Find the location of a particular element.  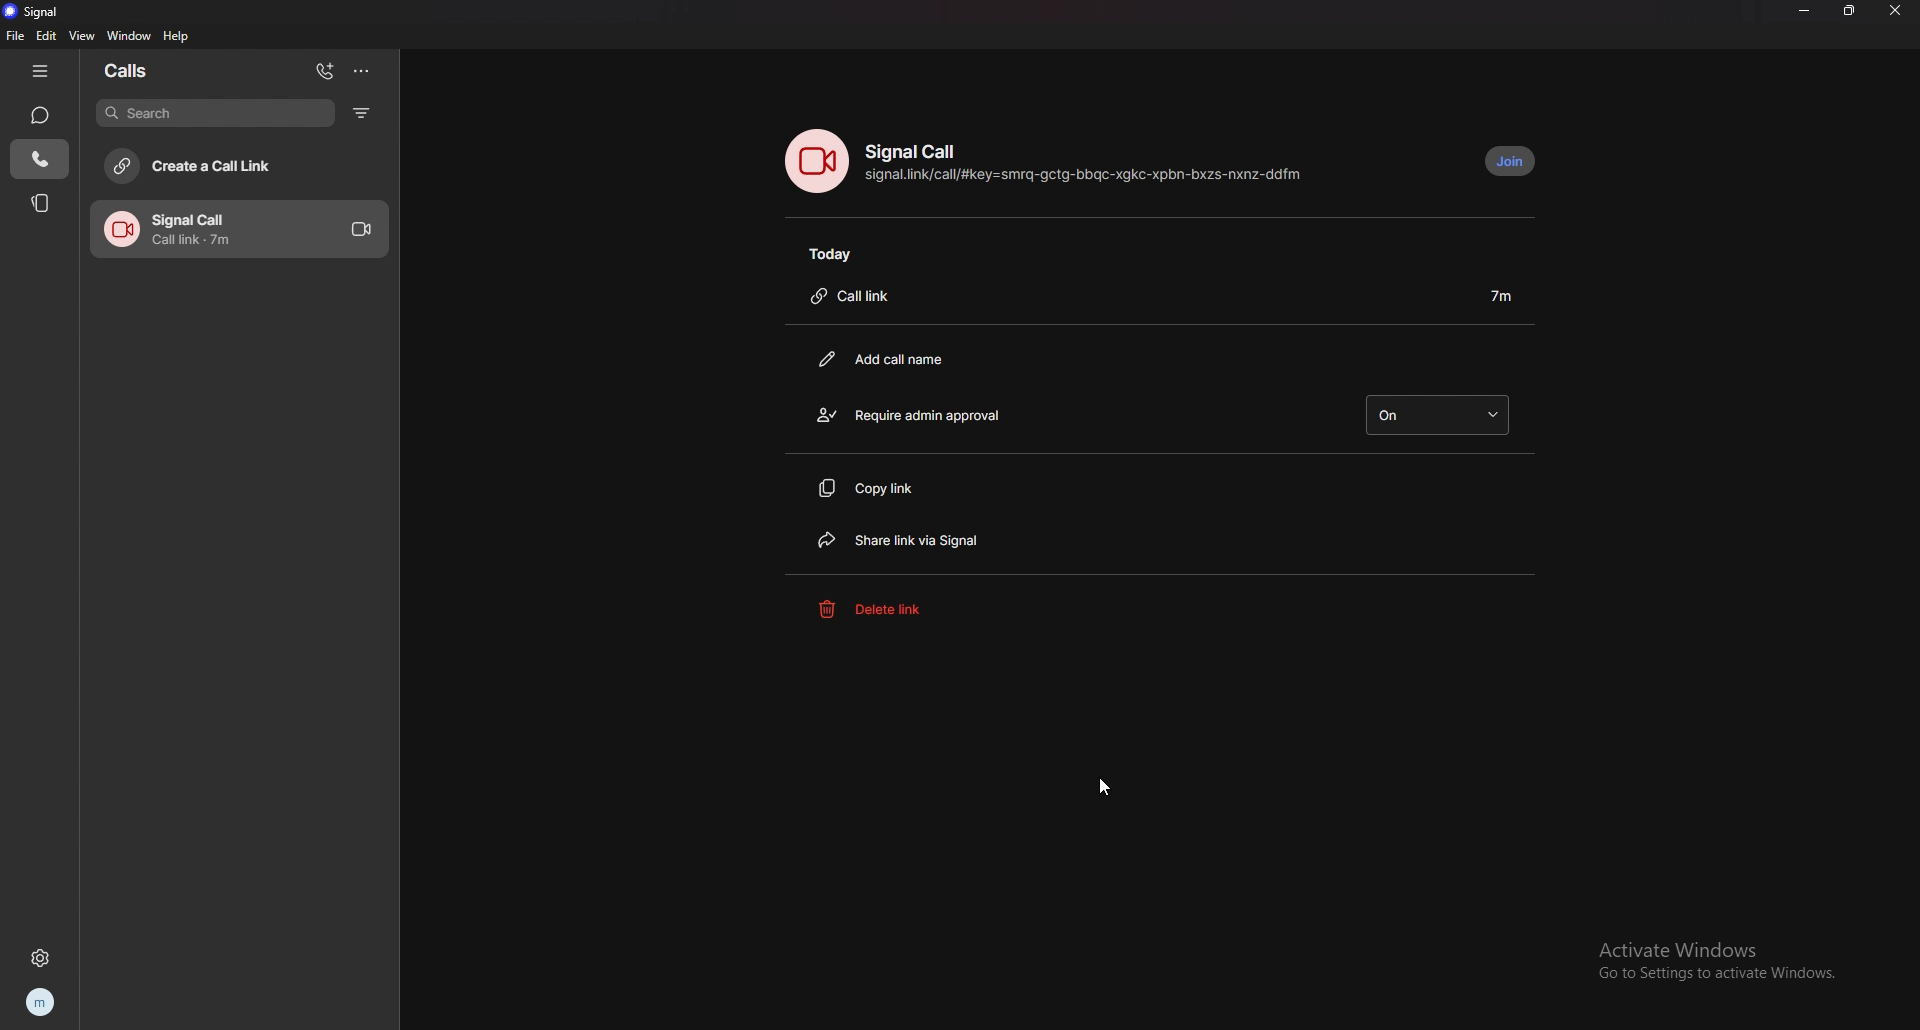

calls is located at coordinates (41, 158).